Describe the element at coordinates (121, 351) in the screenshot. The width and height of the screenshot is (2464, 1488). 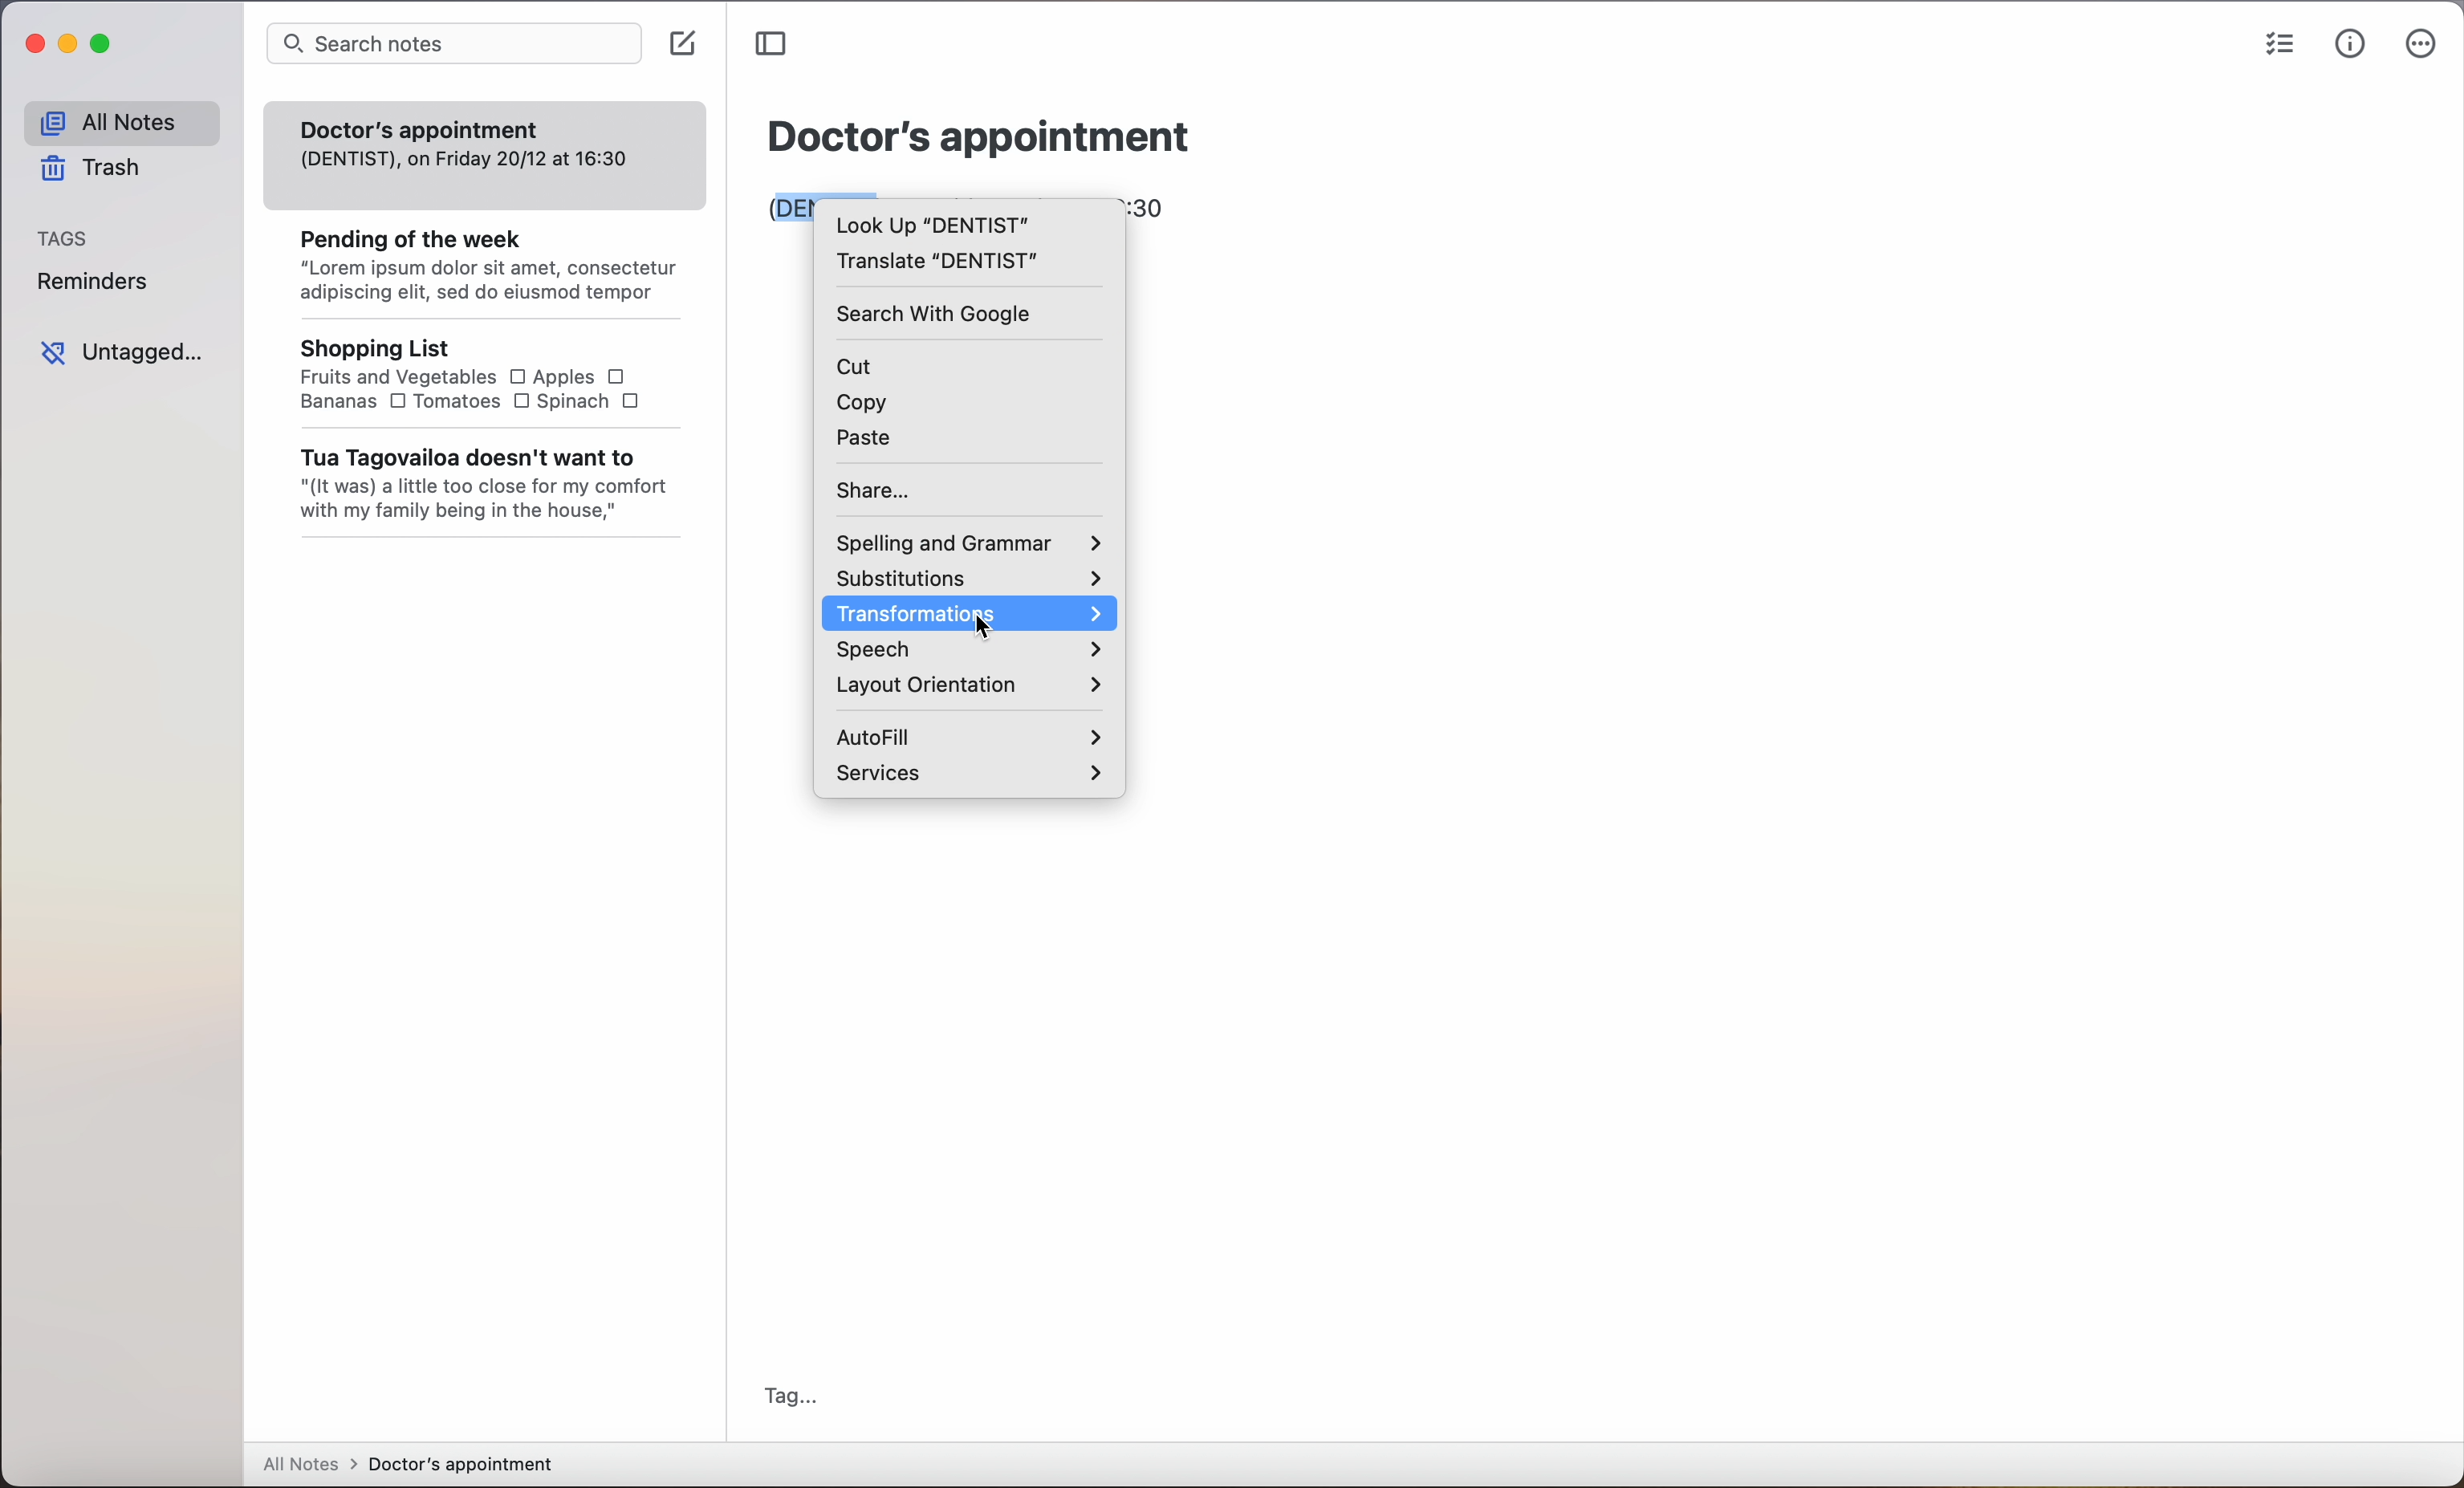
I see `untagged` at that location.